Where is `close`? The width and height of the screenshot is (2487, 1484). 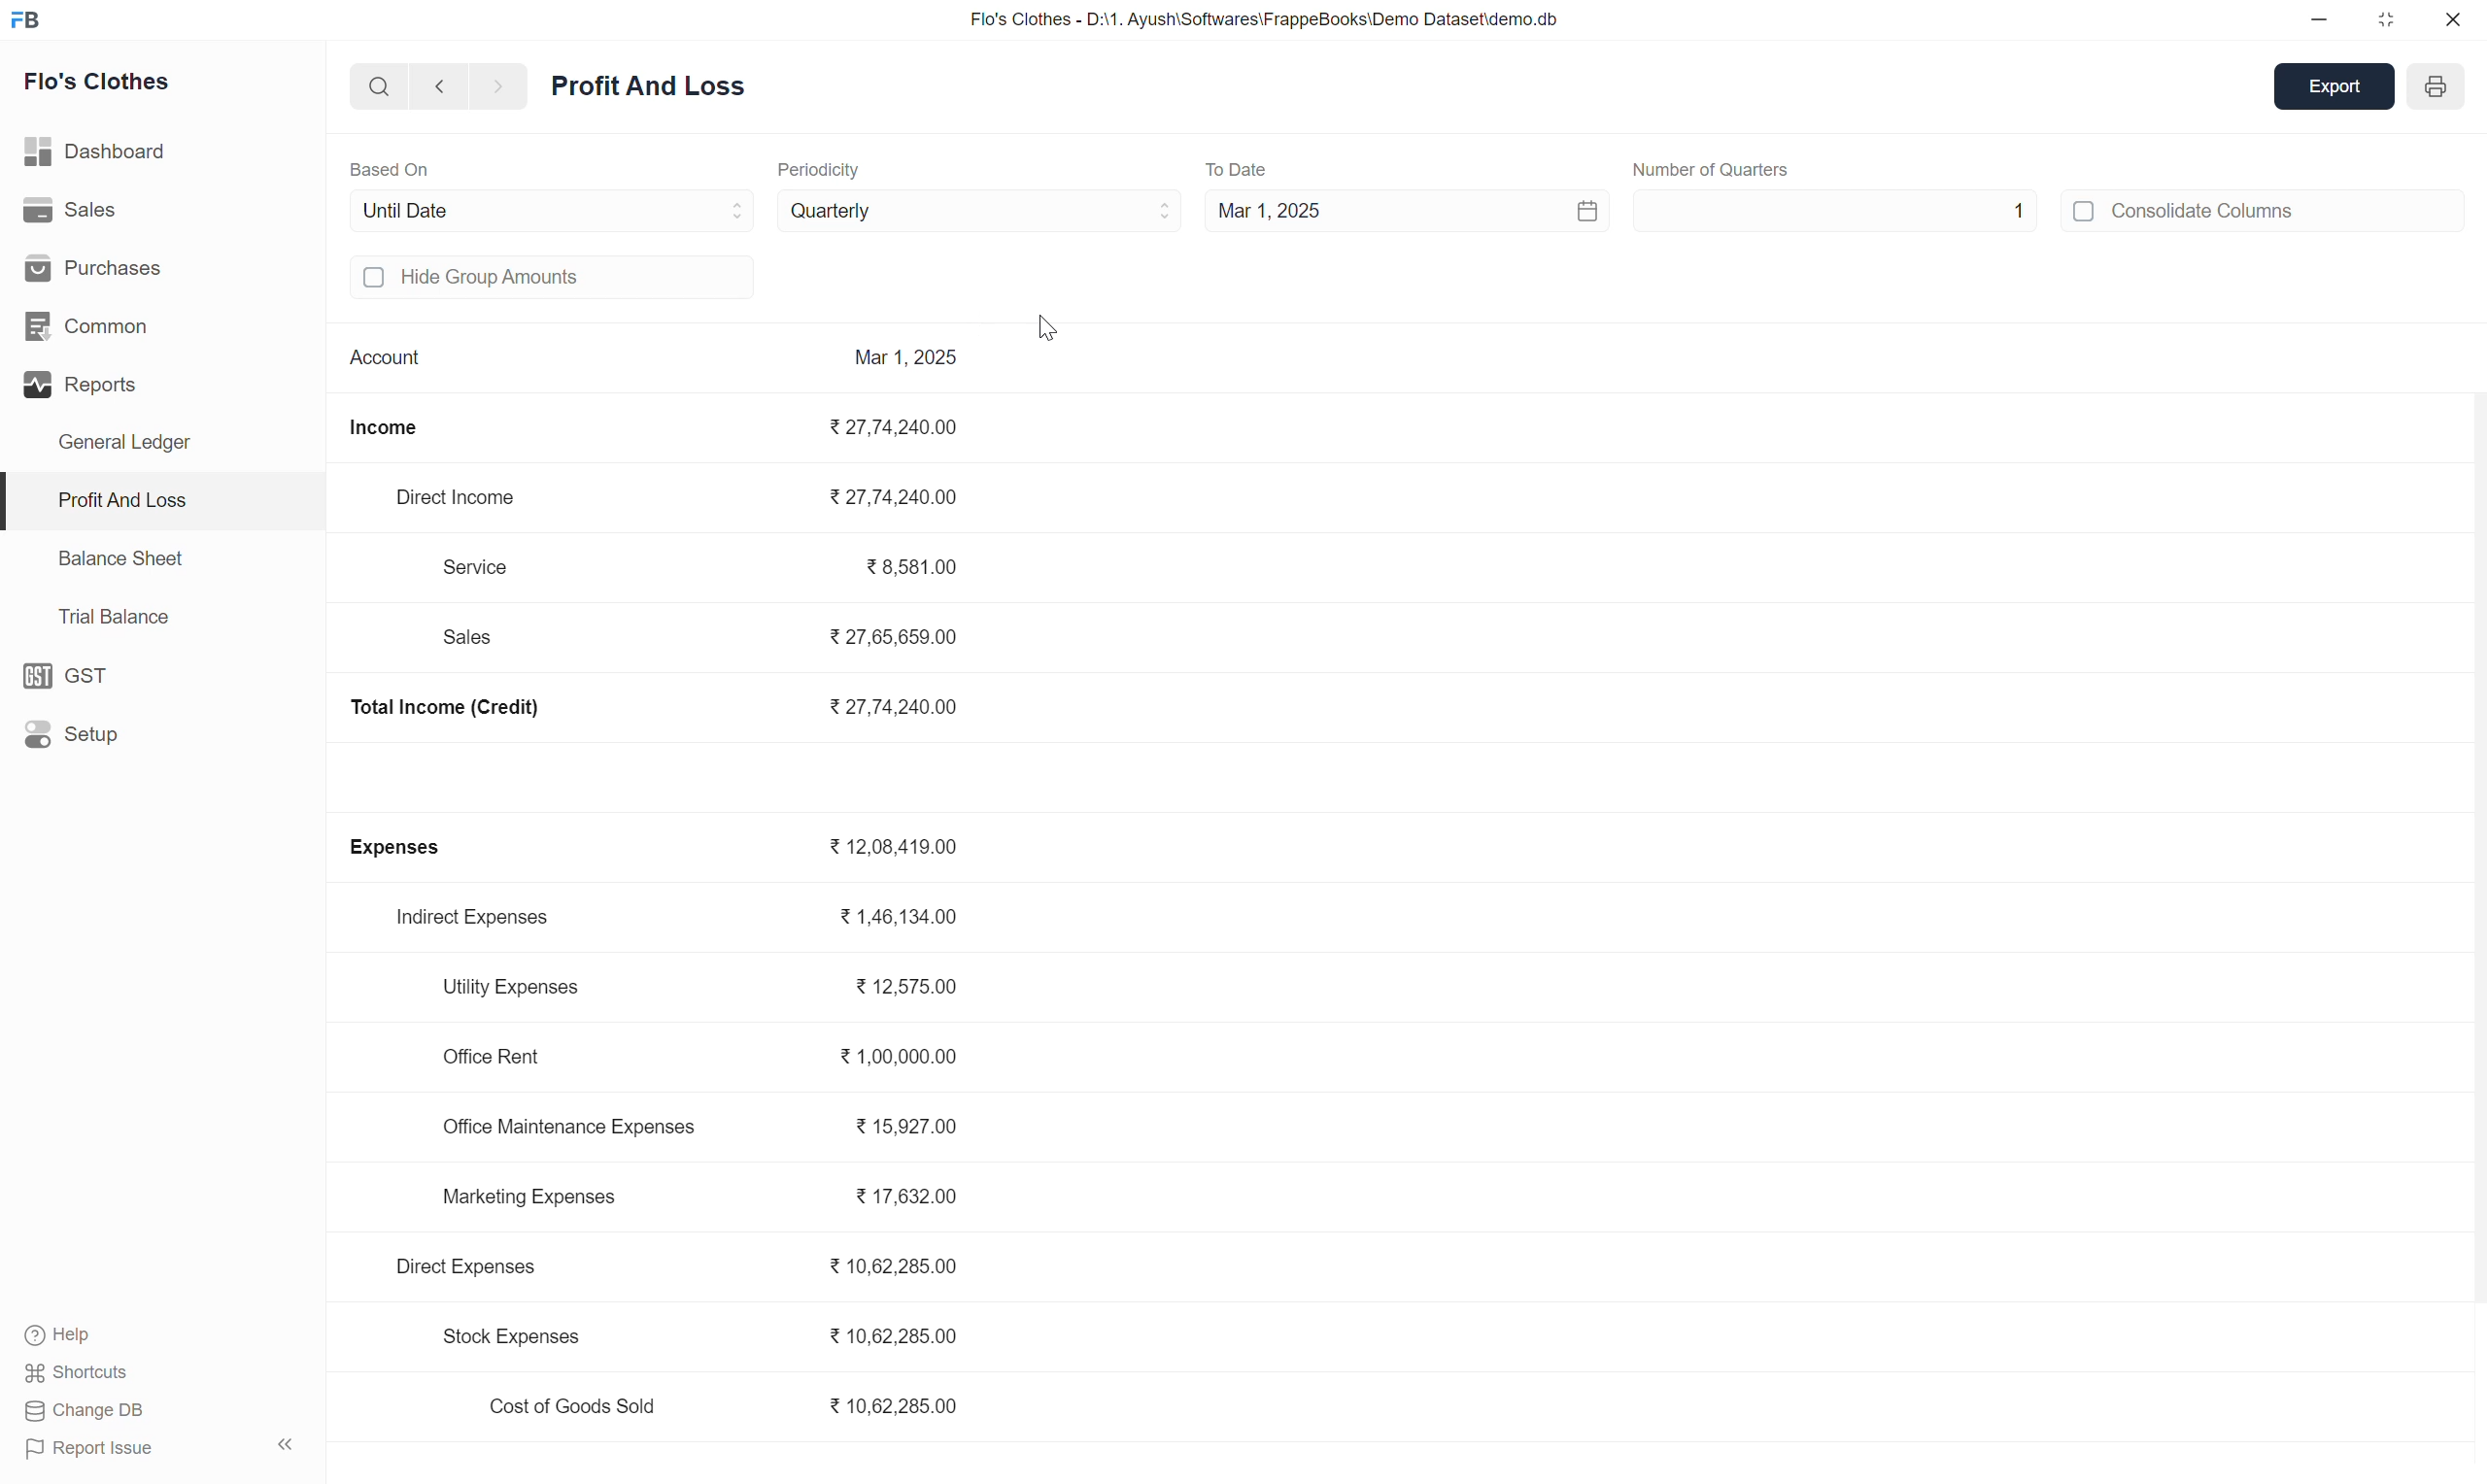 close is located at coordinates (2454, 19).